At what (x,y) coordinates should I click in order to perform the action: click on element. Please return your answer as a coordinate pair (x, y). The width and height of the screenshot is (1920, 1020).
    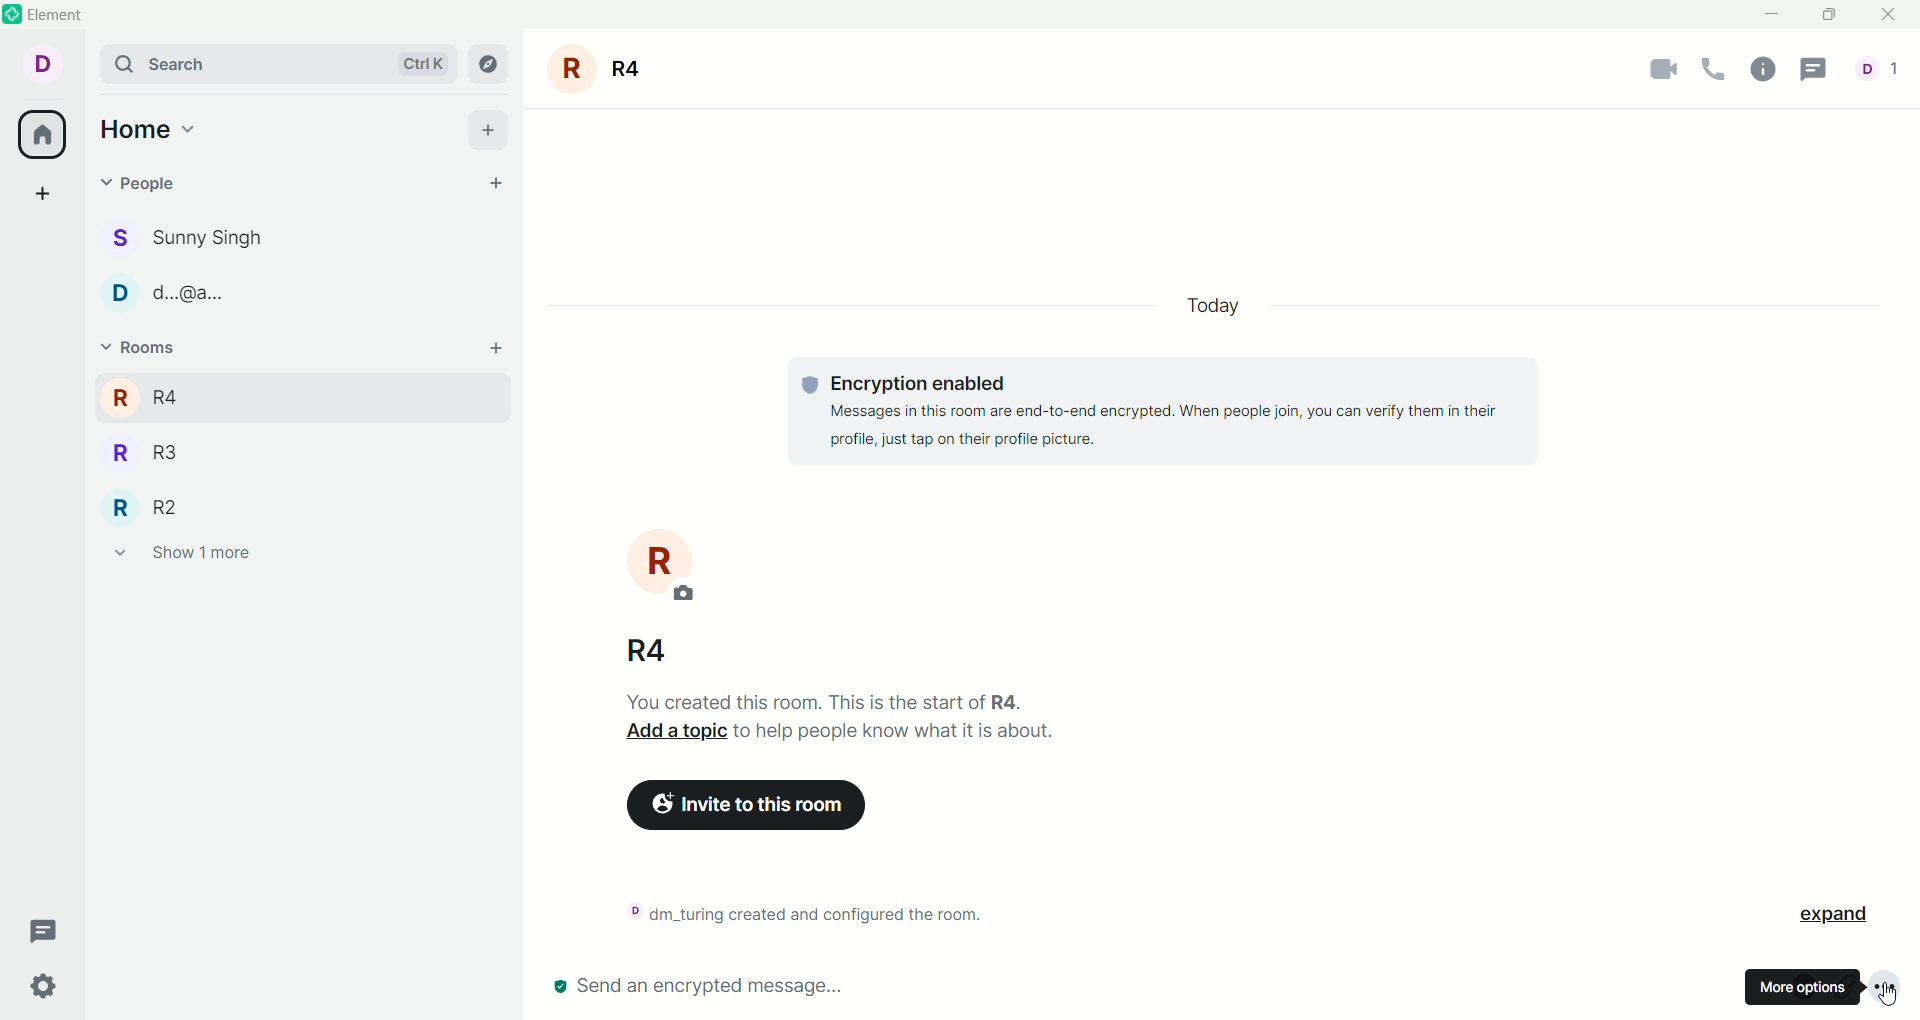
    Looking at the image, I should click on (69, 15).